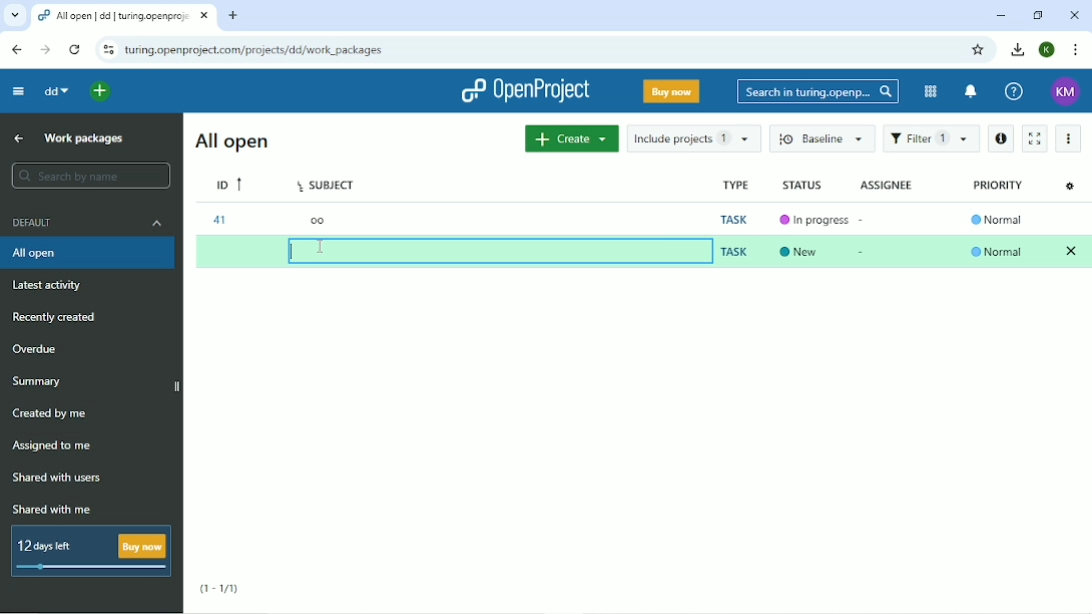  Describe the element at coordinates (1018, 50) in the screenshot. I see `Downloads` at that location.